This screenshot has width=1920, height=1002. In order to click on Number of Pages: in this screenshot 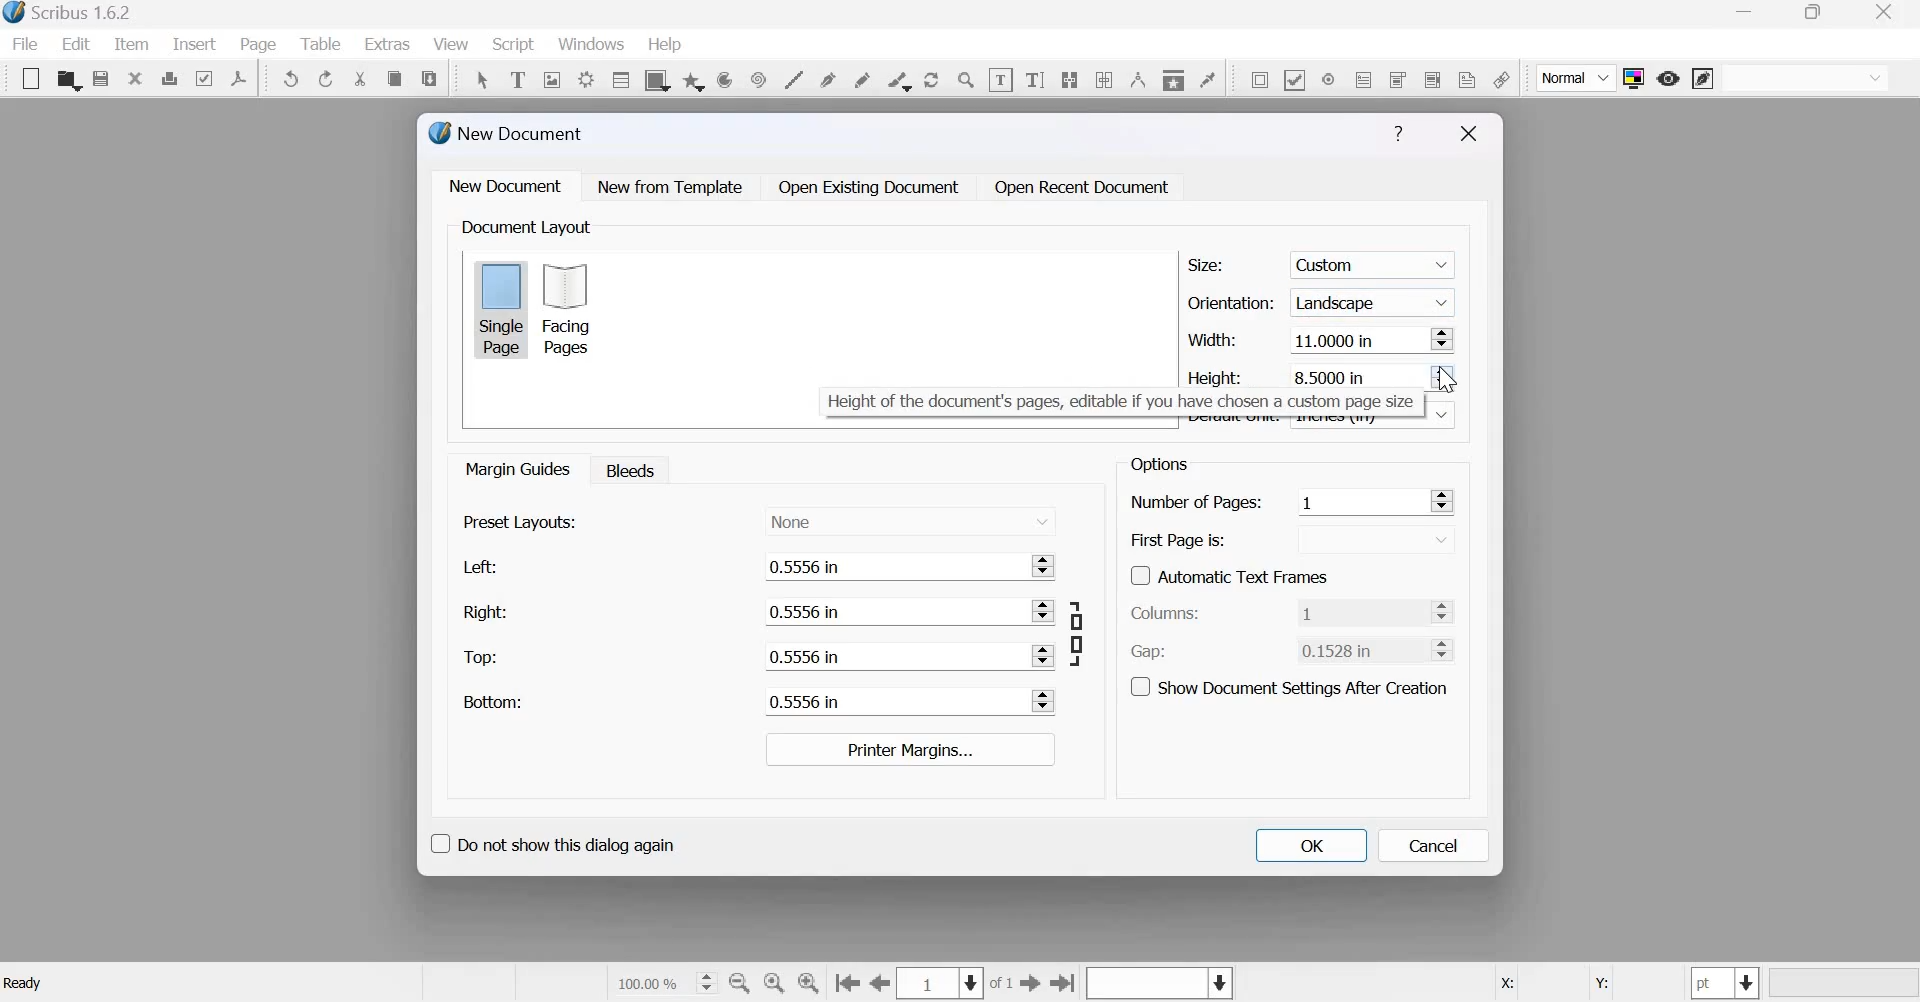, I will do `click(1196, 504)`.